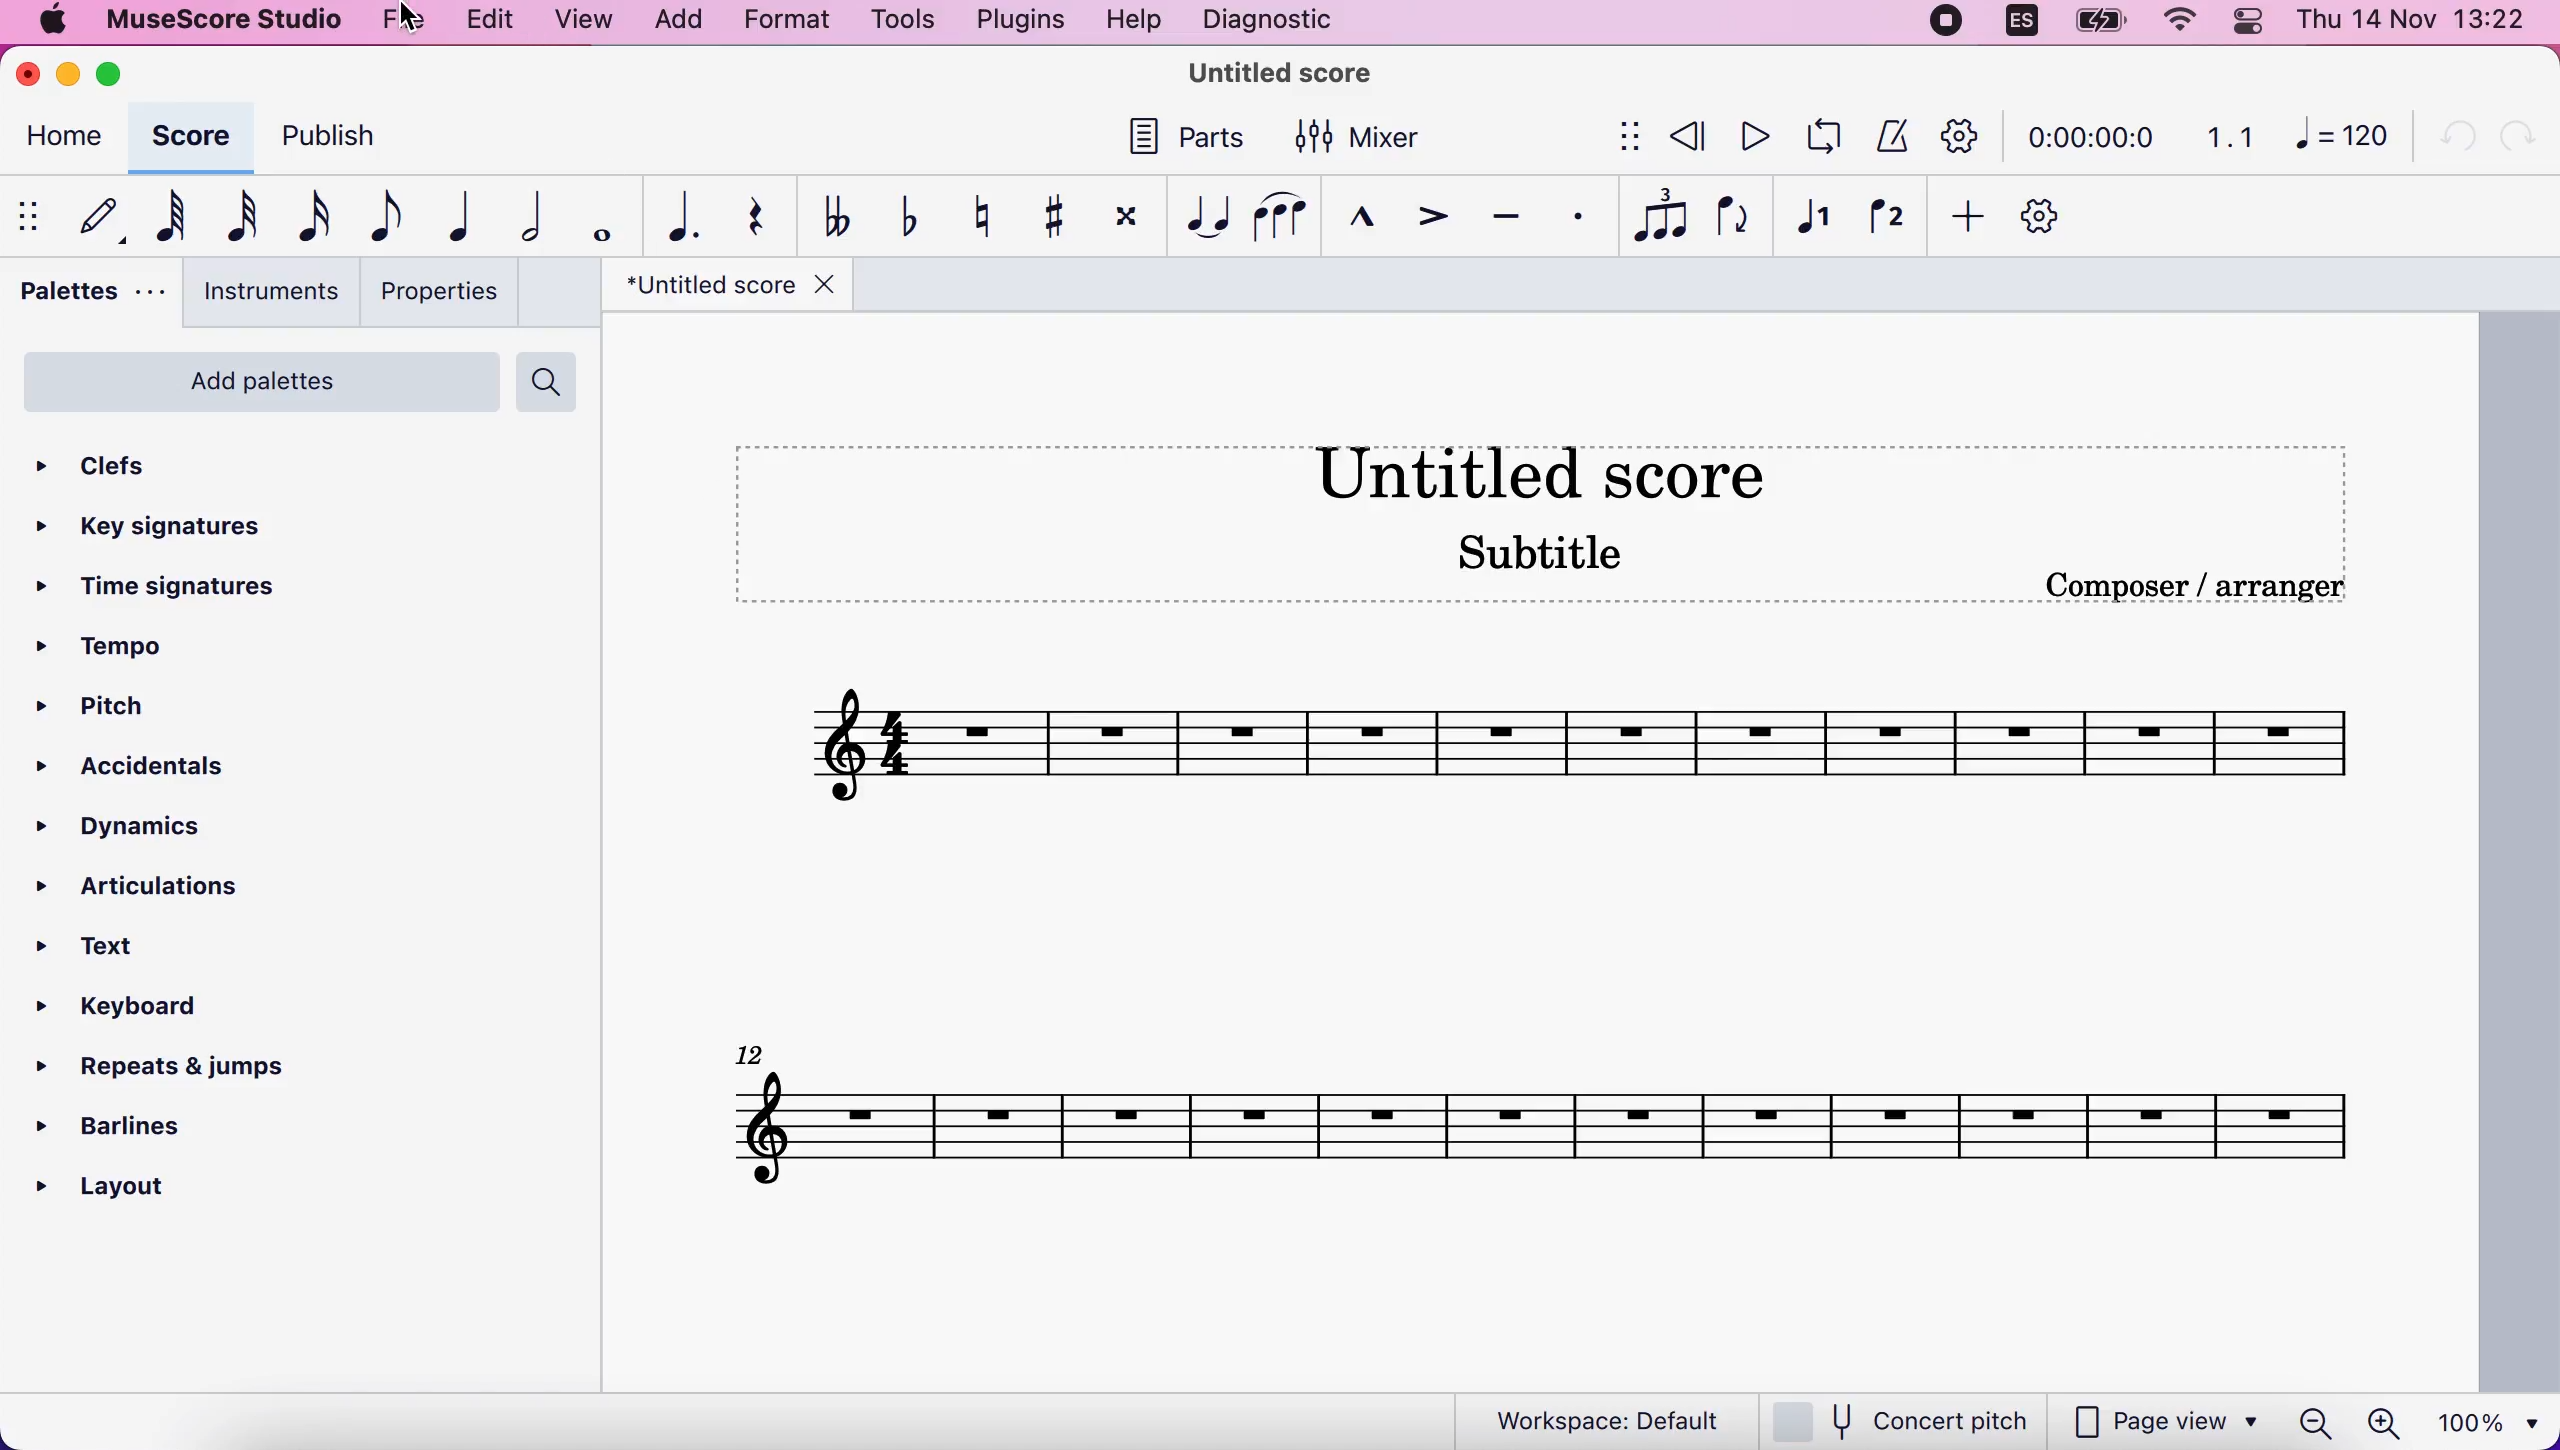  I want to click on diagnostic, so click(1272, 17).